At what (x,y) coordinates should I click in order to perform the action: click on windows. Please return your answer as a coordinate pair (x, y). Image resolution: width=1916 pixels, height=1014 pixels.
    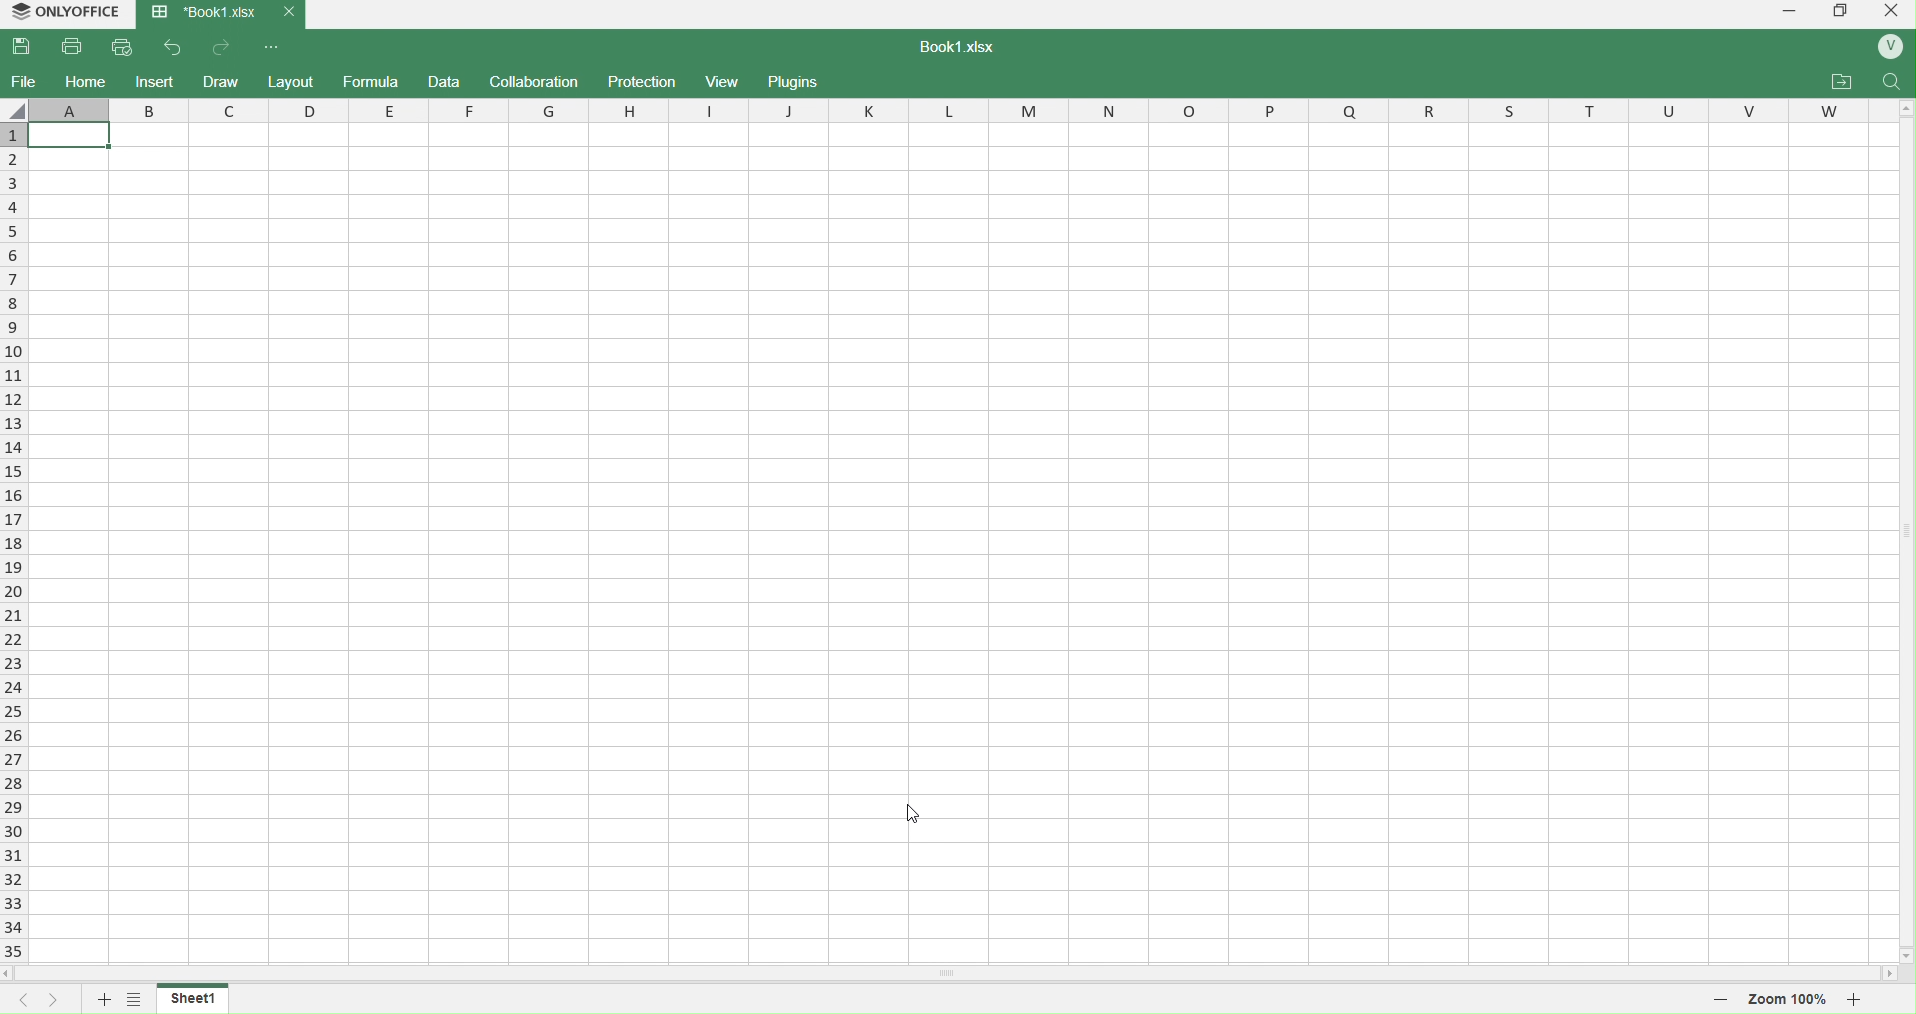
    Looking at the image, I should click on (1839, 14).